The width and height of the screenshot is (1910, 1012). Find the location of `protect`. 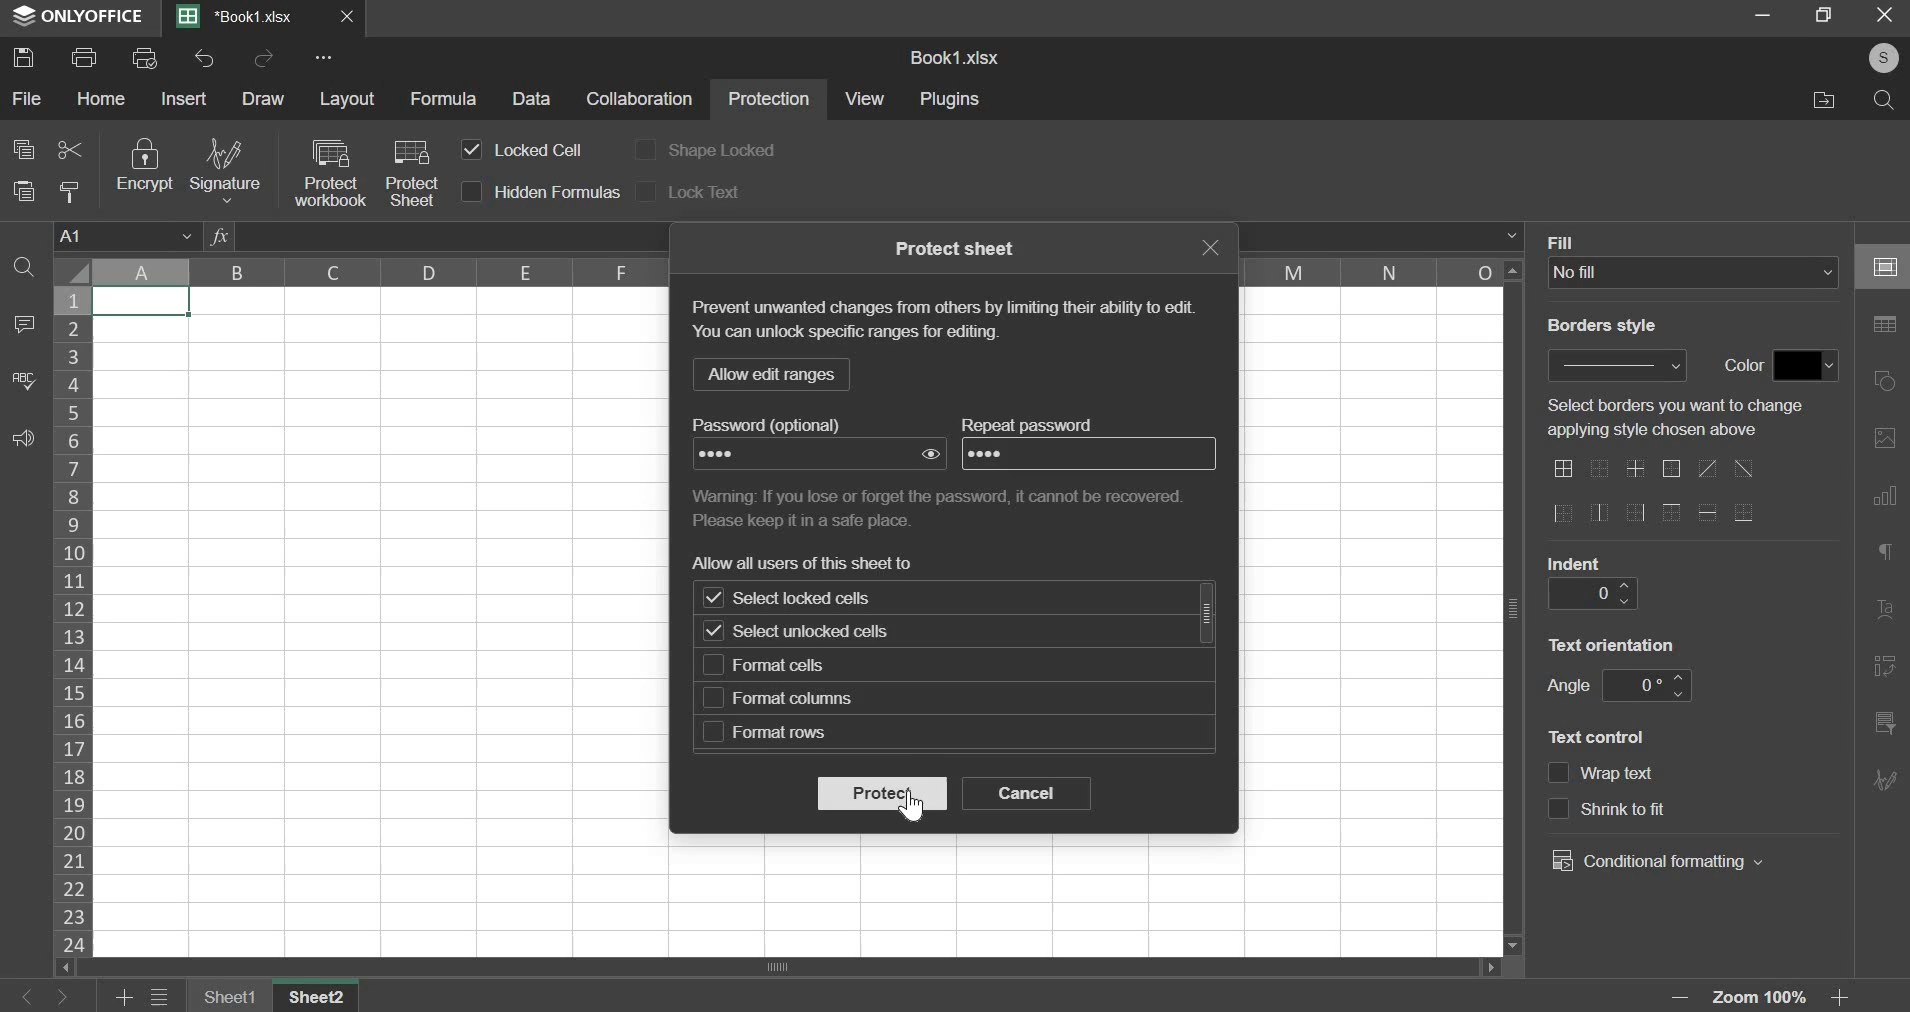

protect is located at coordinates (881, 793).